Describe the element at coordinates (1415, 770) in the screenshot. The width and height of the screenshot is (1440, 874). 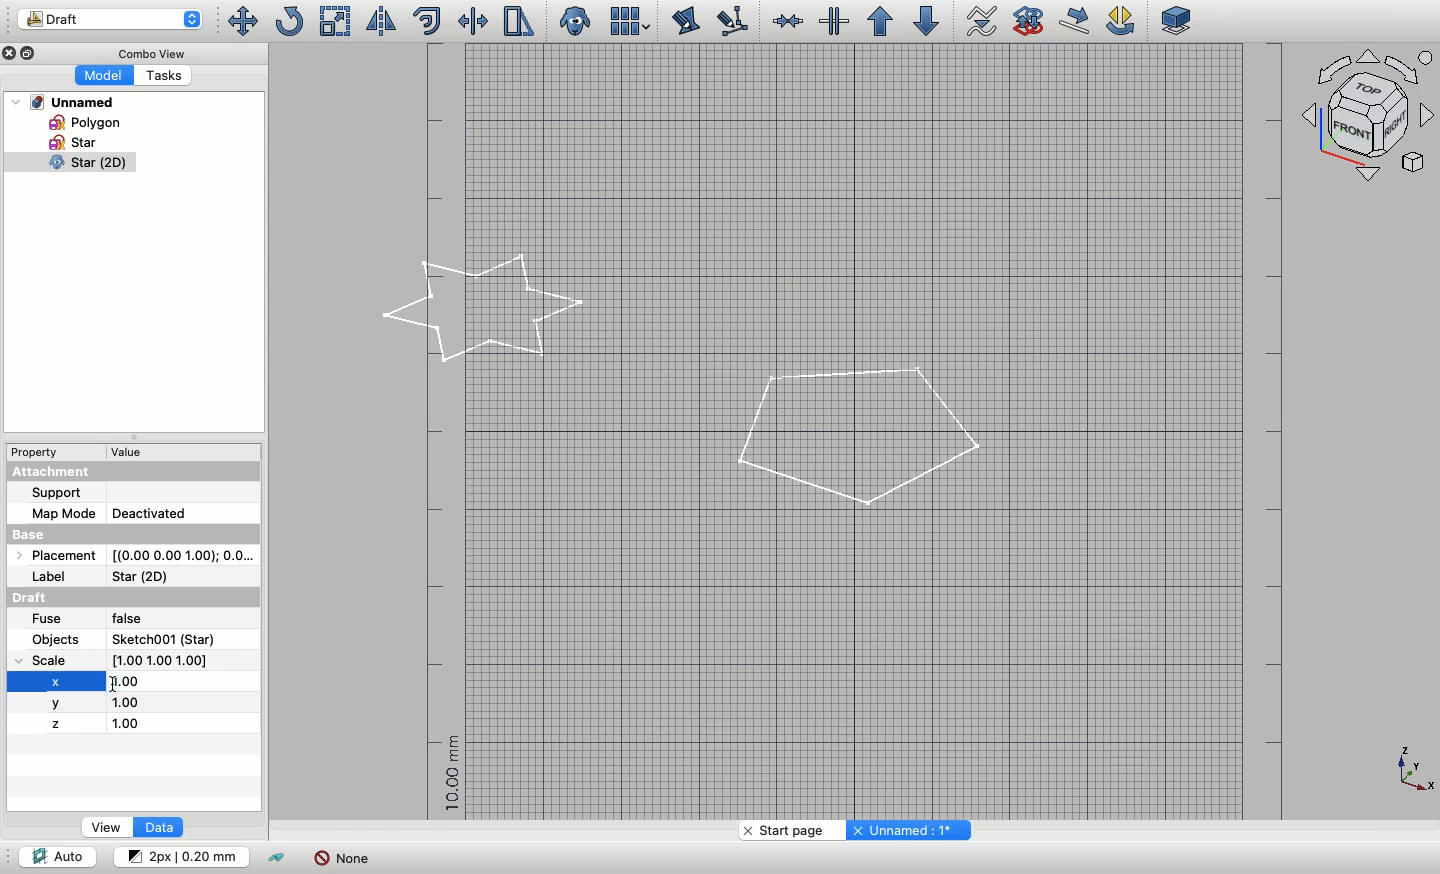
I see `Axis` at that location.